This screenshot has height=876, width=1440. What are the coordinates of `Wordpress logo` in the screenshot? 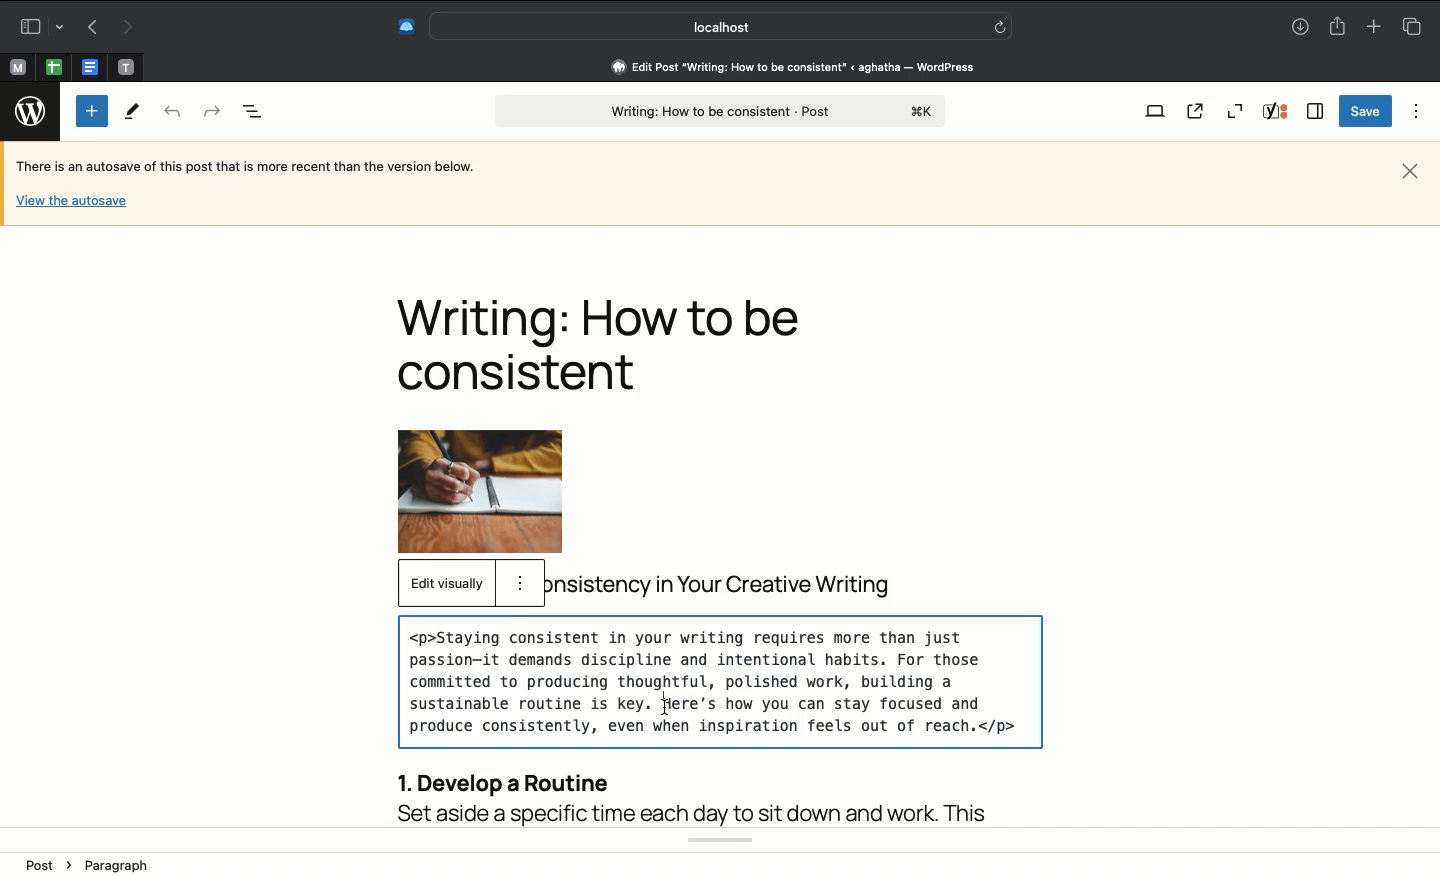 It's located at (32, 111).